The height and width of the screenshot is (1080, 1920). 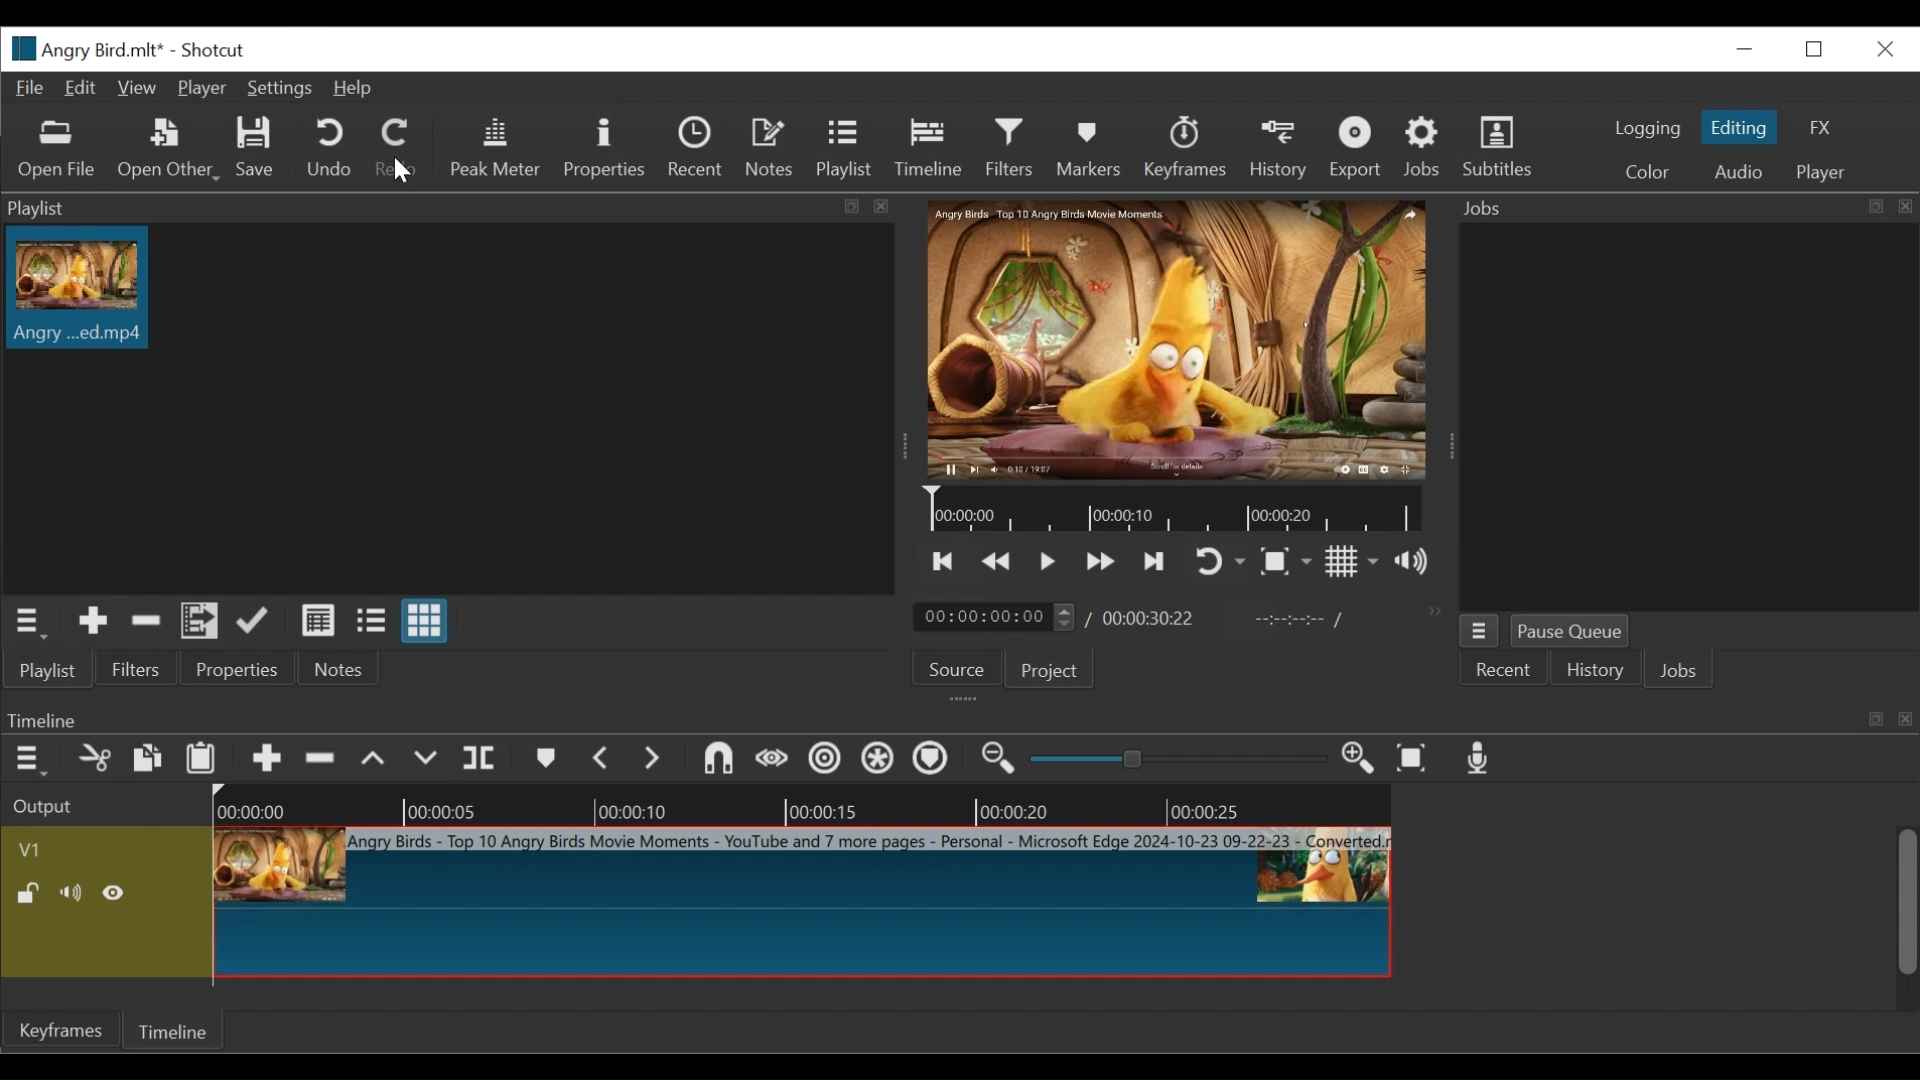 What do you see at coordinates (491, 146) in the screenshot?
I see `Peak Meter` at bounding box center [491, 146].